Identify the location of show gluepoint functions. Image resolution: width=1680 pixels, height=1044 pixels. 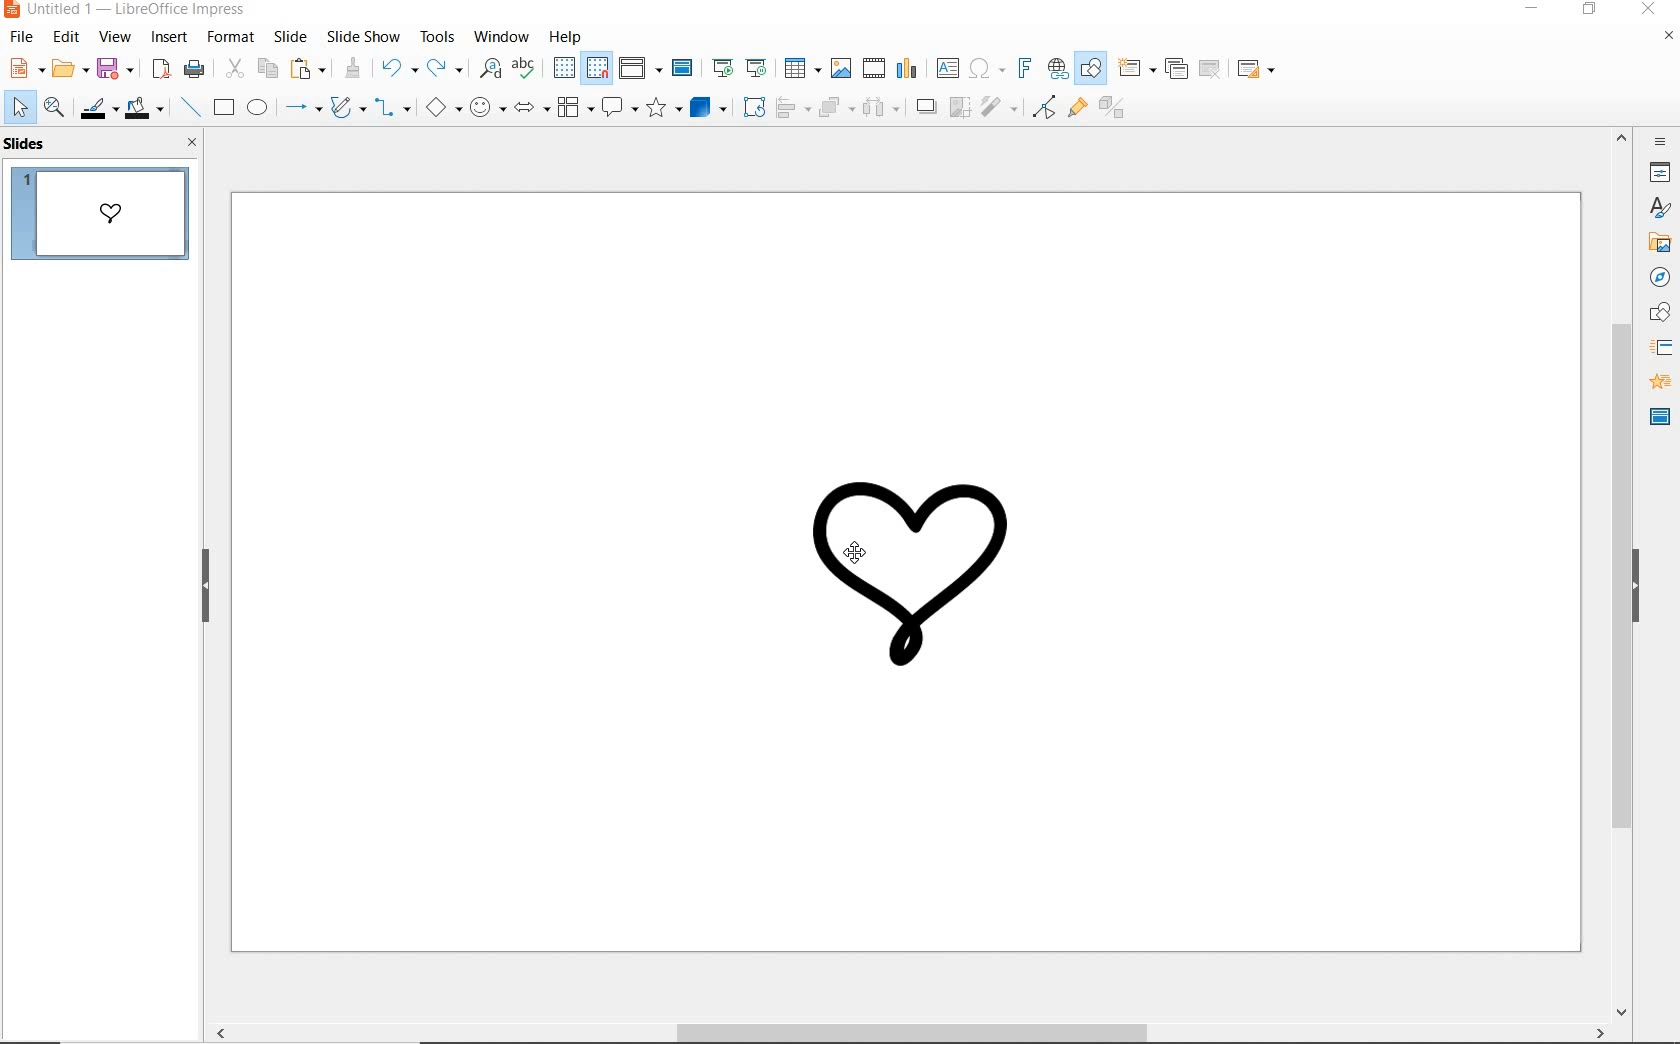
(1076, 107).